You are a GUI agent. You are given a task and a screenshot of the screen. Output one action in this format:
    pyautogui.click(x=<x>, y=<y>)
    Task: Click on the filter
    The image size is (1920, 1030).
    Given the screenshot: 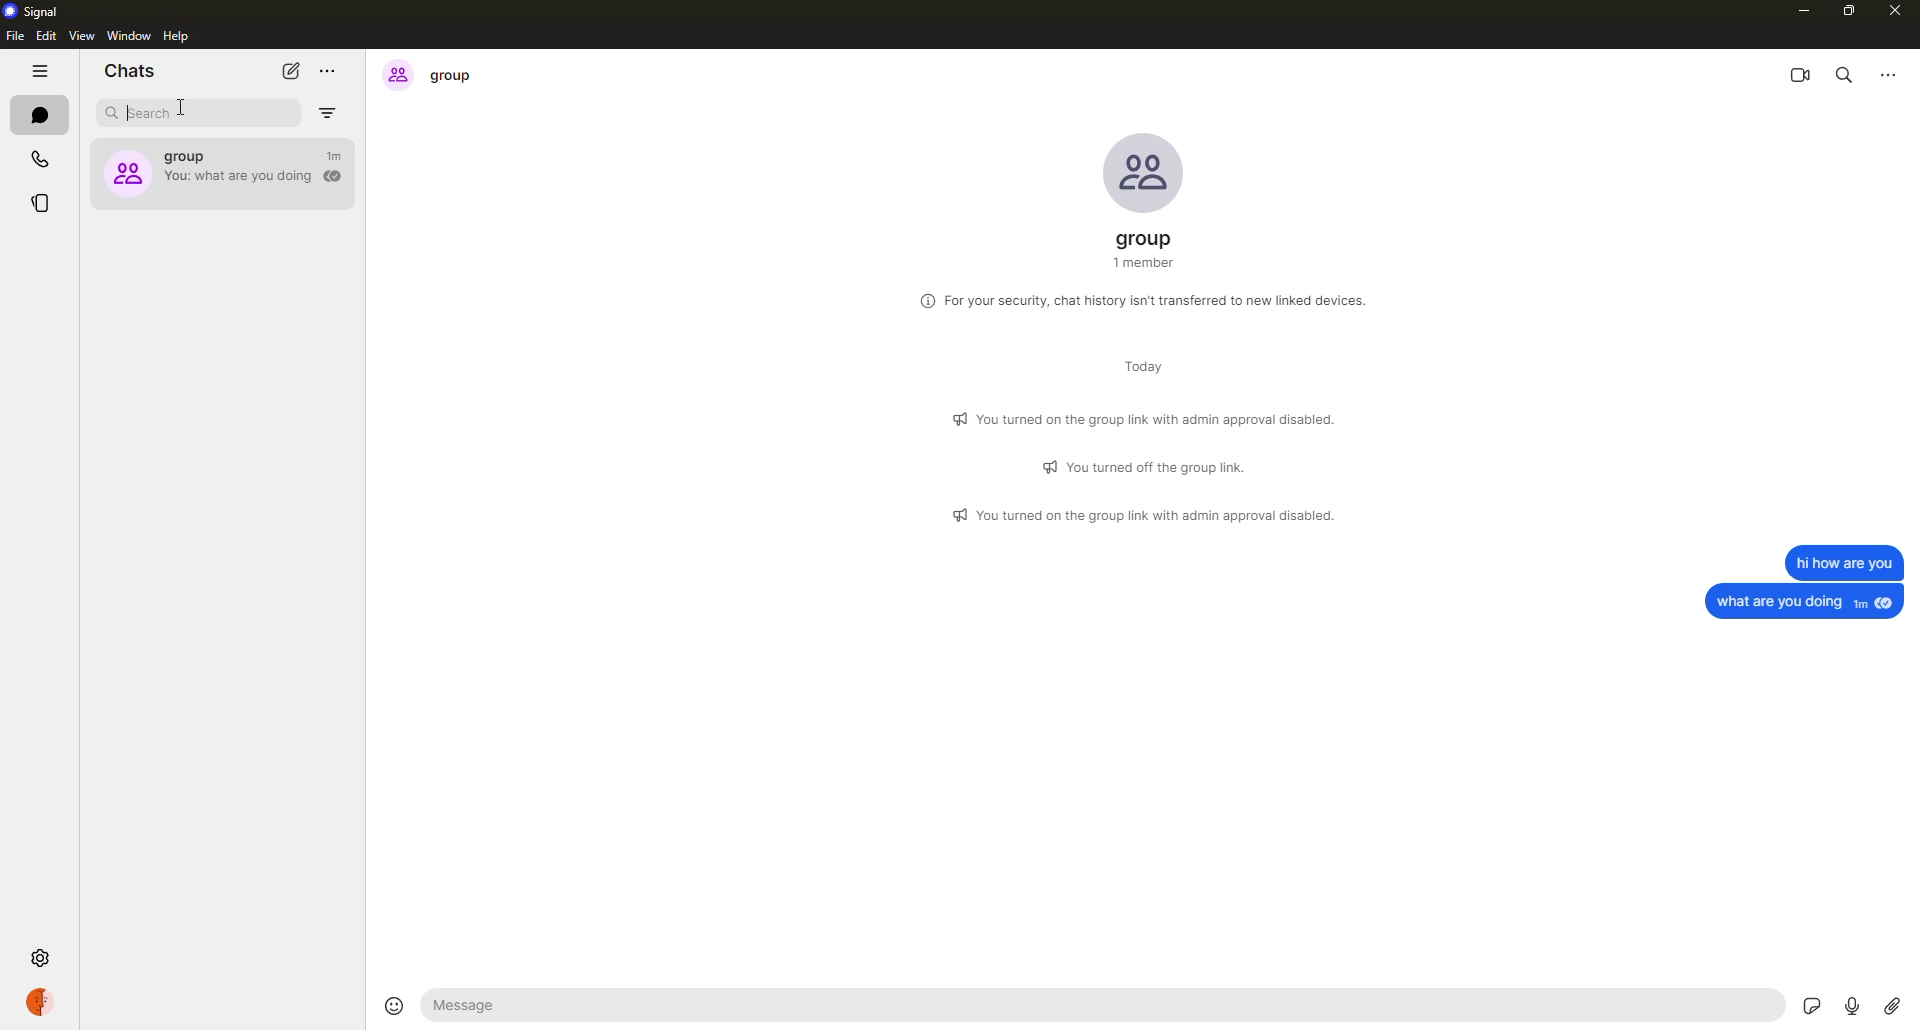 What is the action you would take?
    pyautogui.click(x=331, y=113)
    